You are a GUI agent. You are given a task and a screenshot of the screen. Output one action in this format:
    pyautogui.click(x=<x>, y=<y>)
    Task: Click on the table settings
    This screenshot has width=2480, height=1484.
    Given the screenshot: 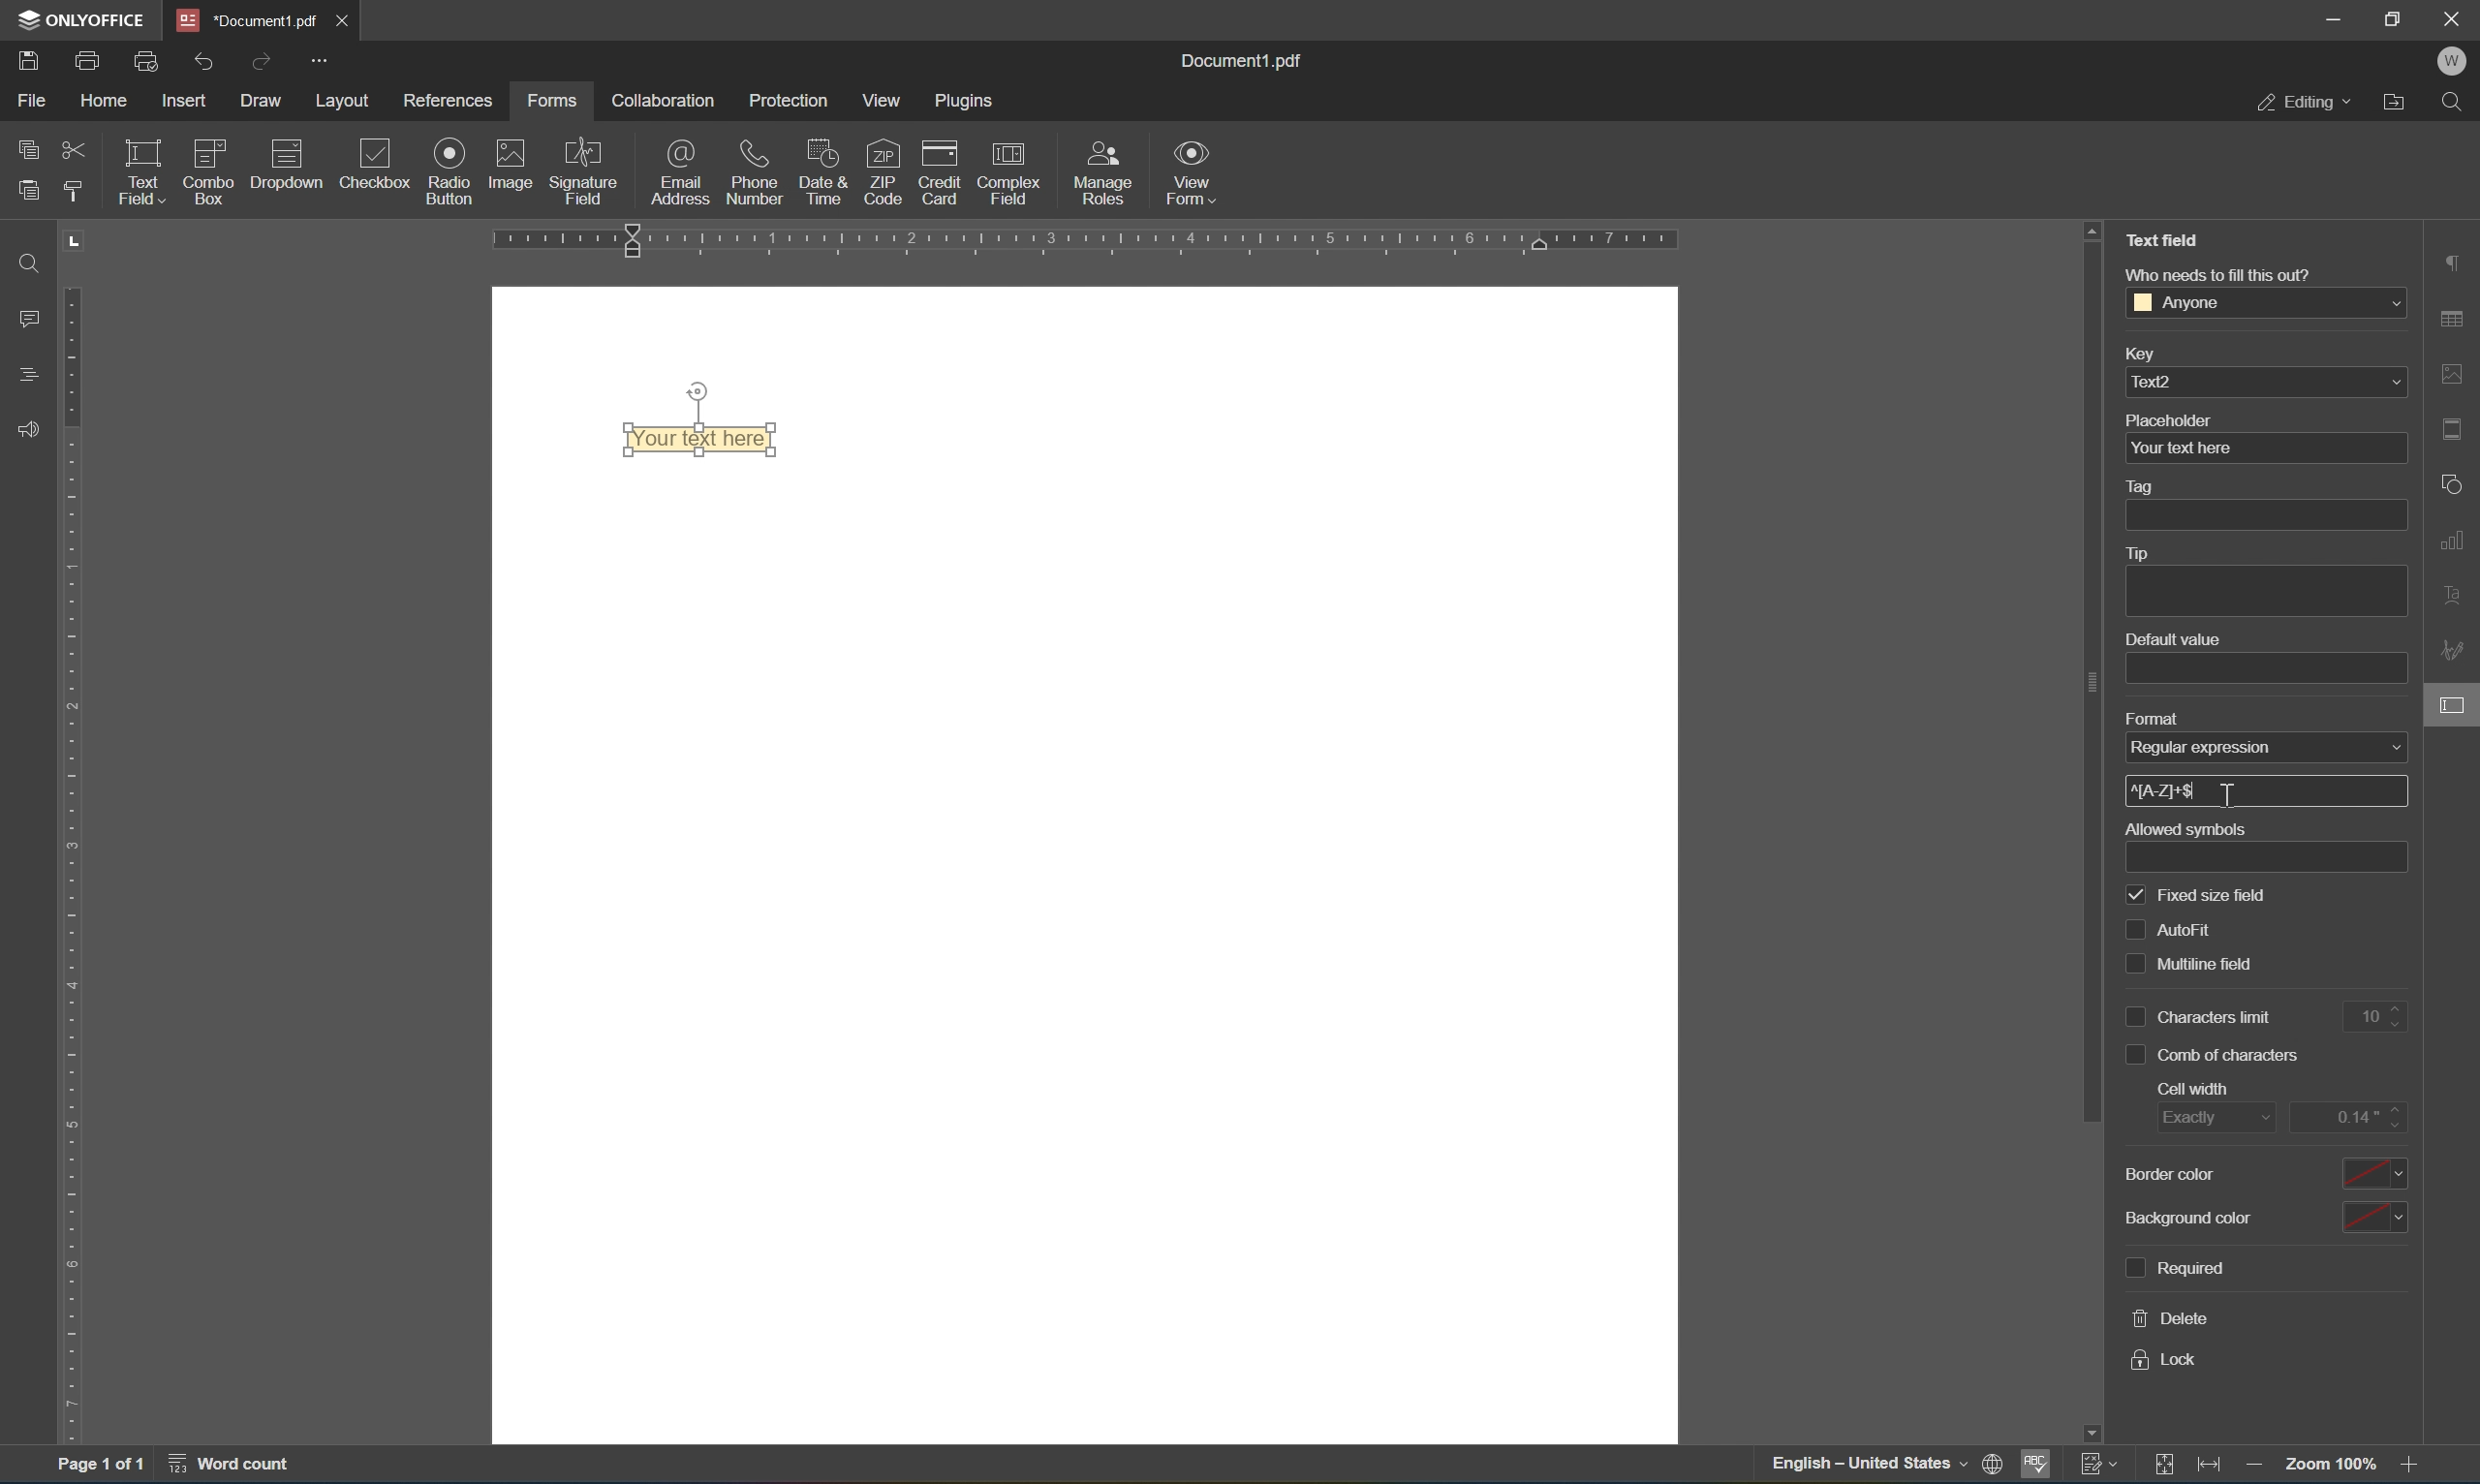 What is the action you would take?
    pyautogui.click(x=2455, y=317)
    